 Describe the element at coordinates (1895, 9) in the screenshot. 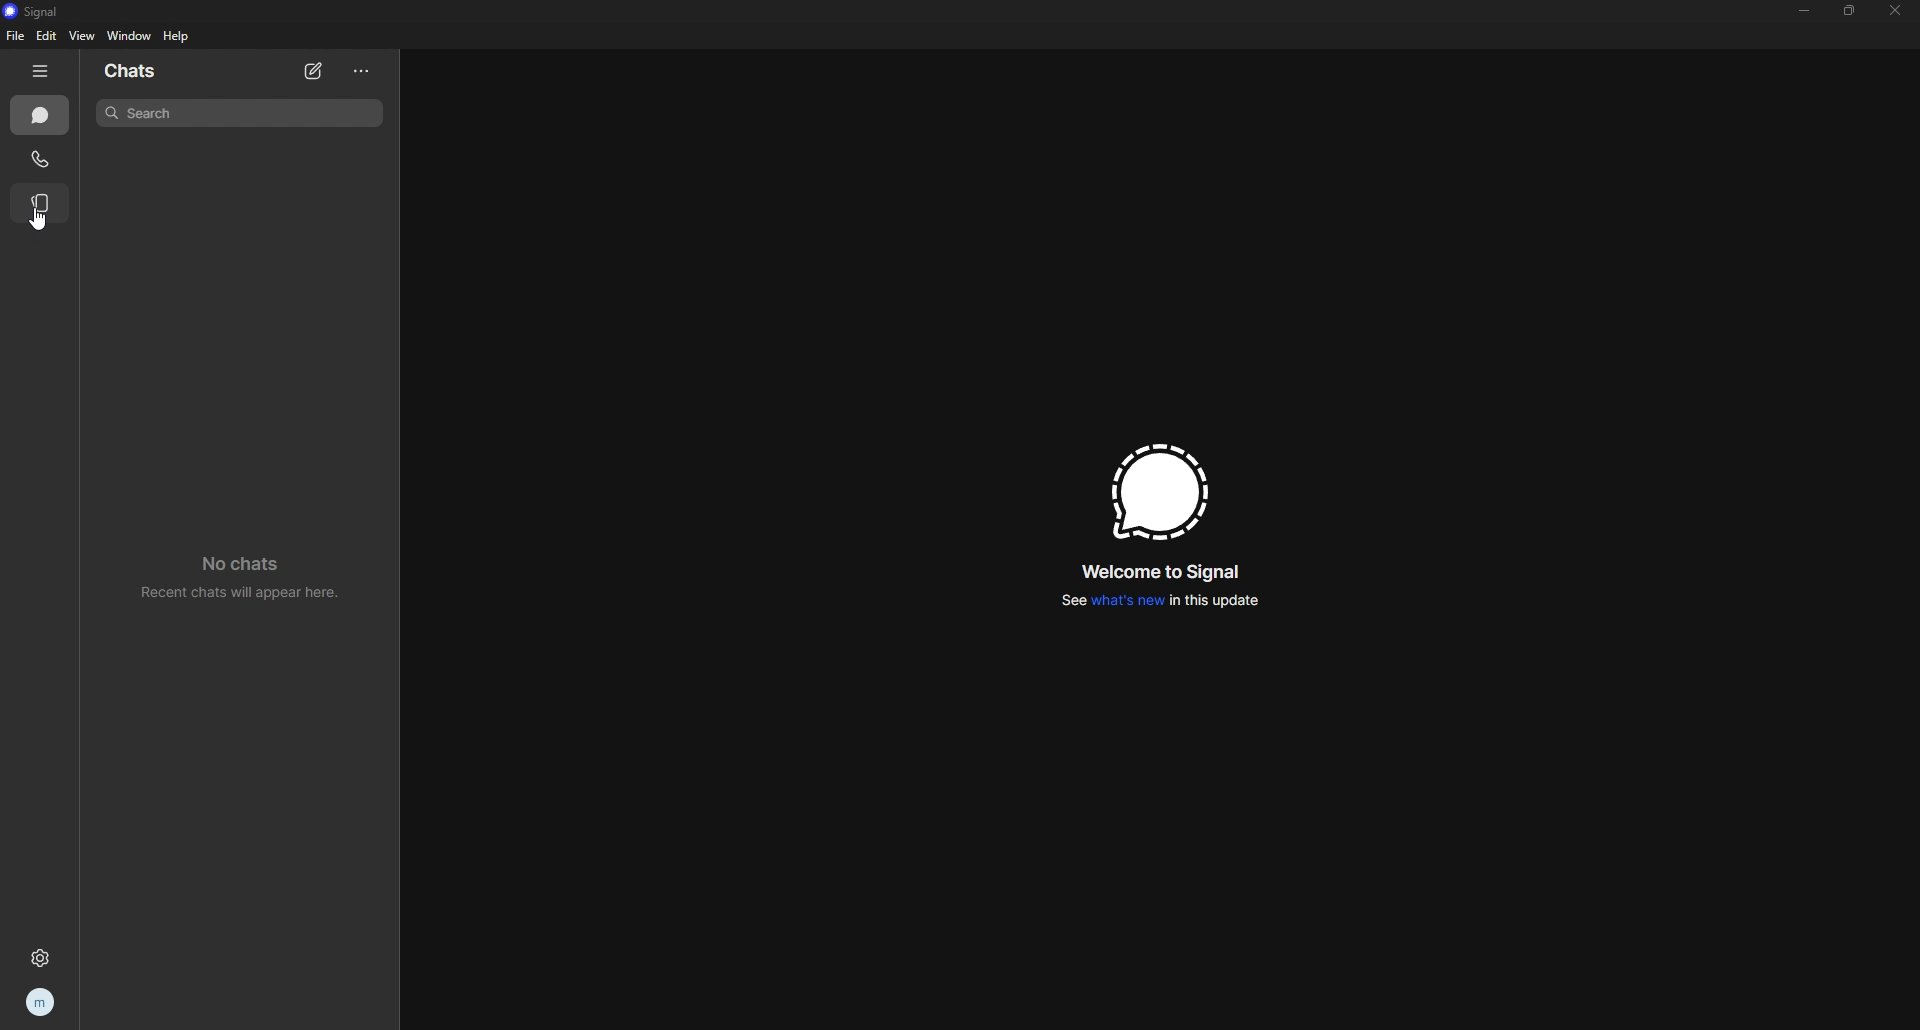

I see `close` at that location.